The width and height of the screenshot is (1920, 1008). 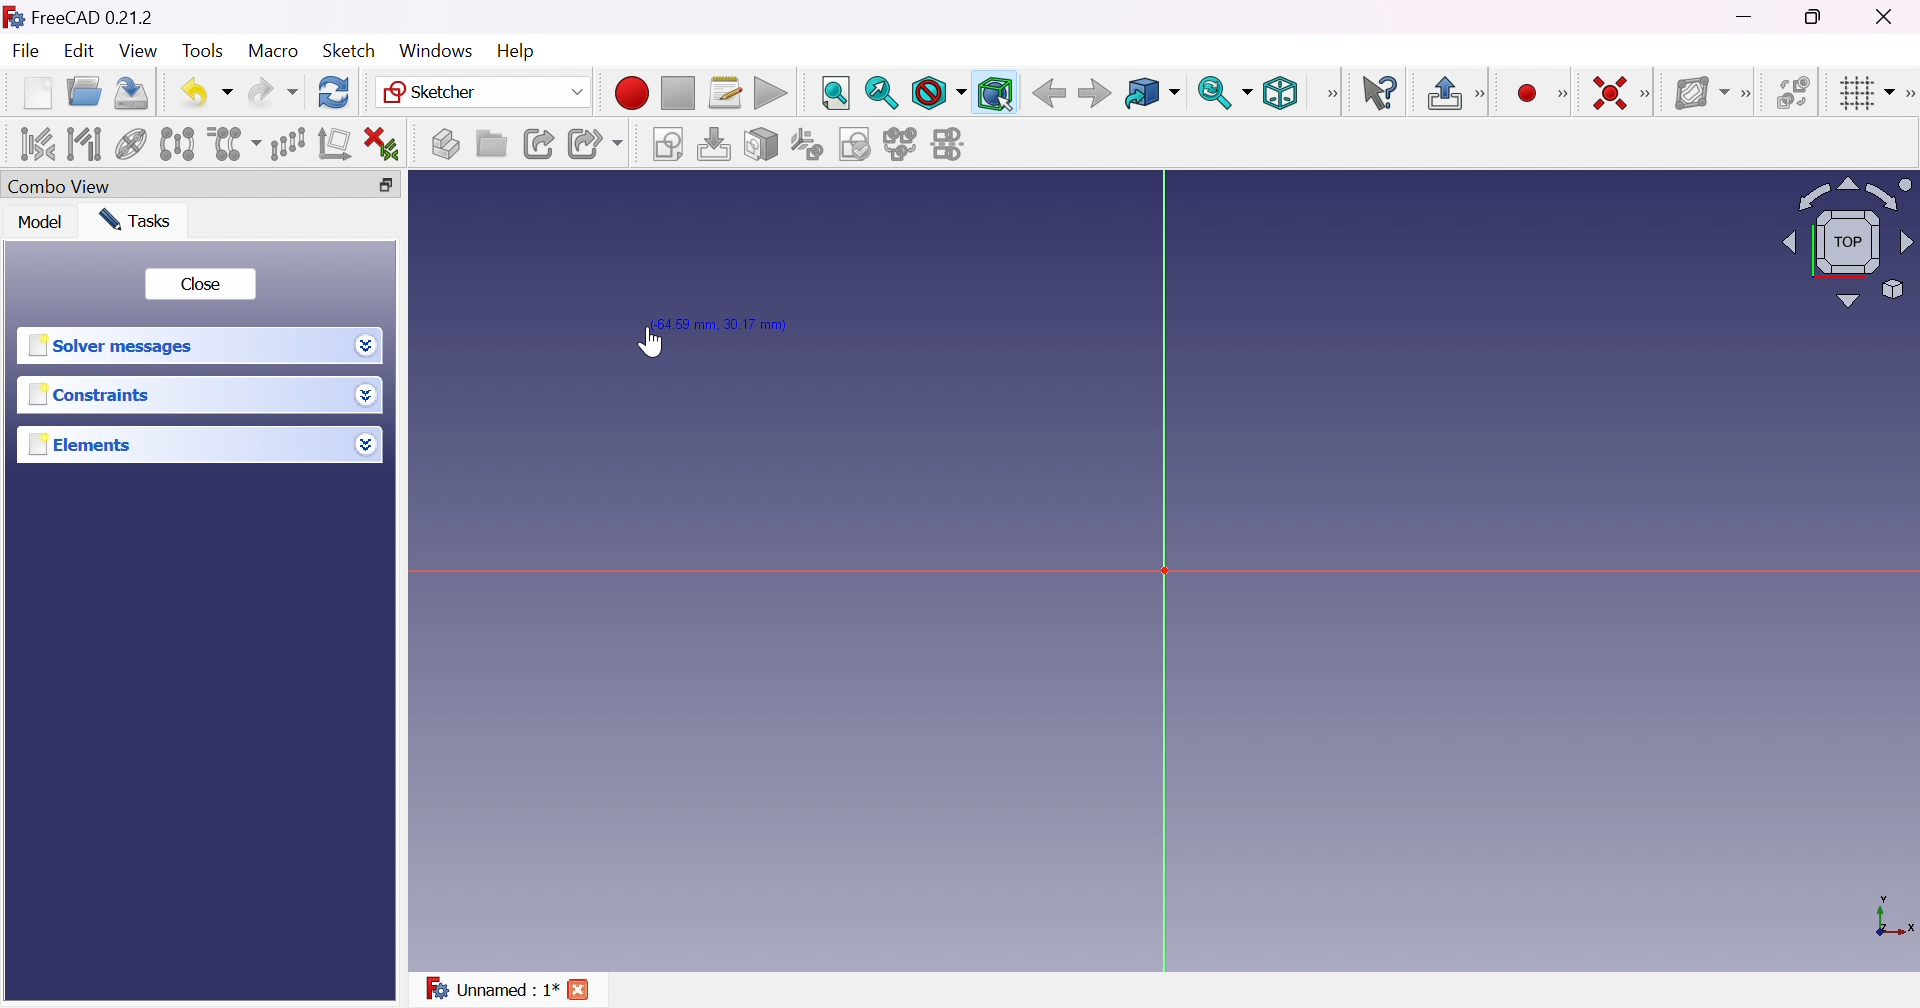 What do you see at coordinates (116, 347) in the screenshot?
I see `Solver message` at bounding box center [116, 347].